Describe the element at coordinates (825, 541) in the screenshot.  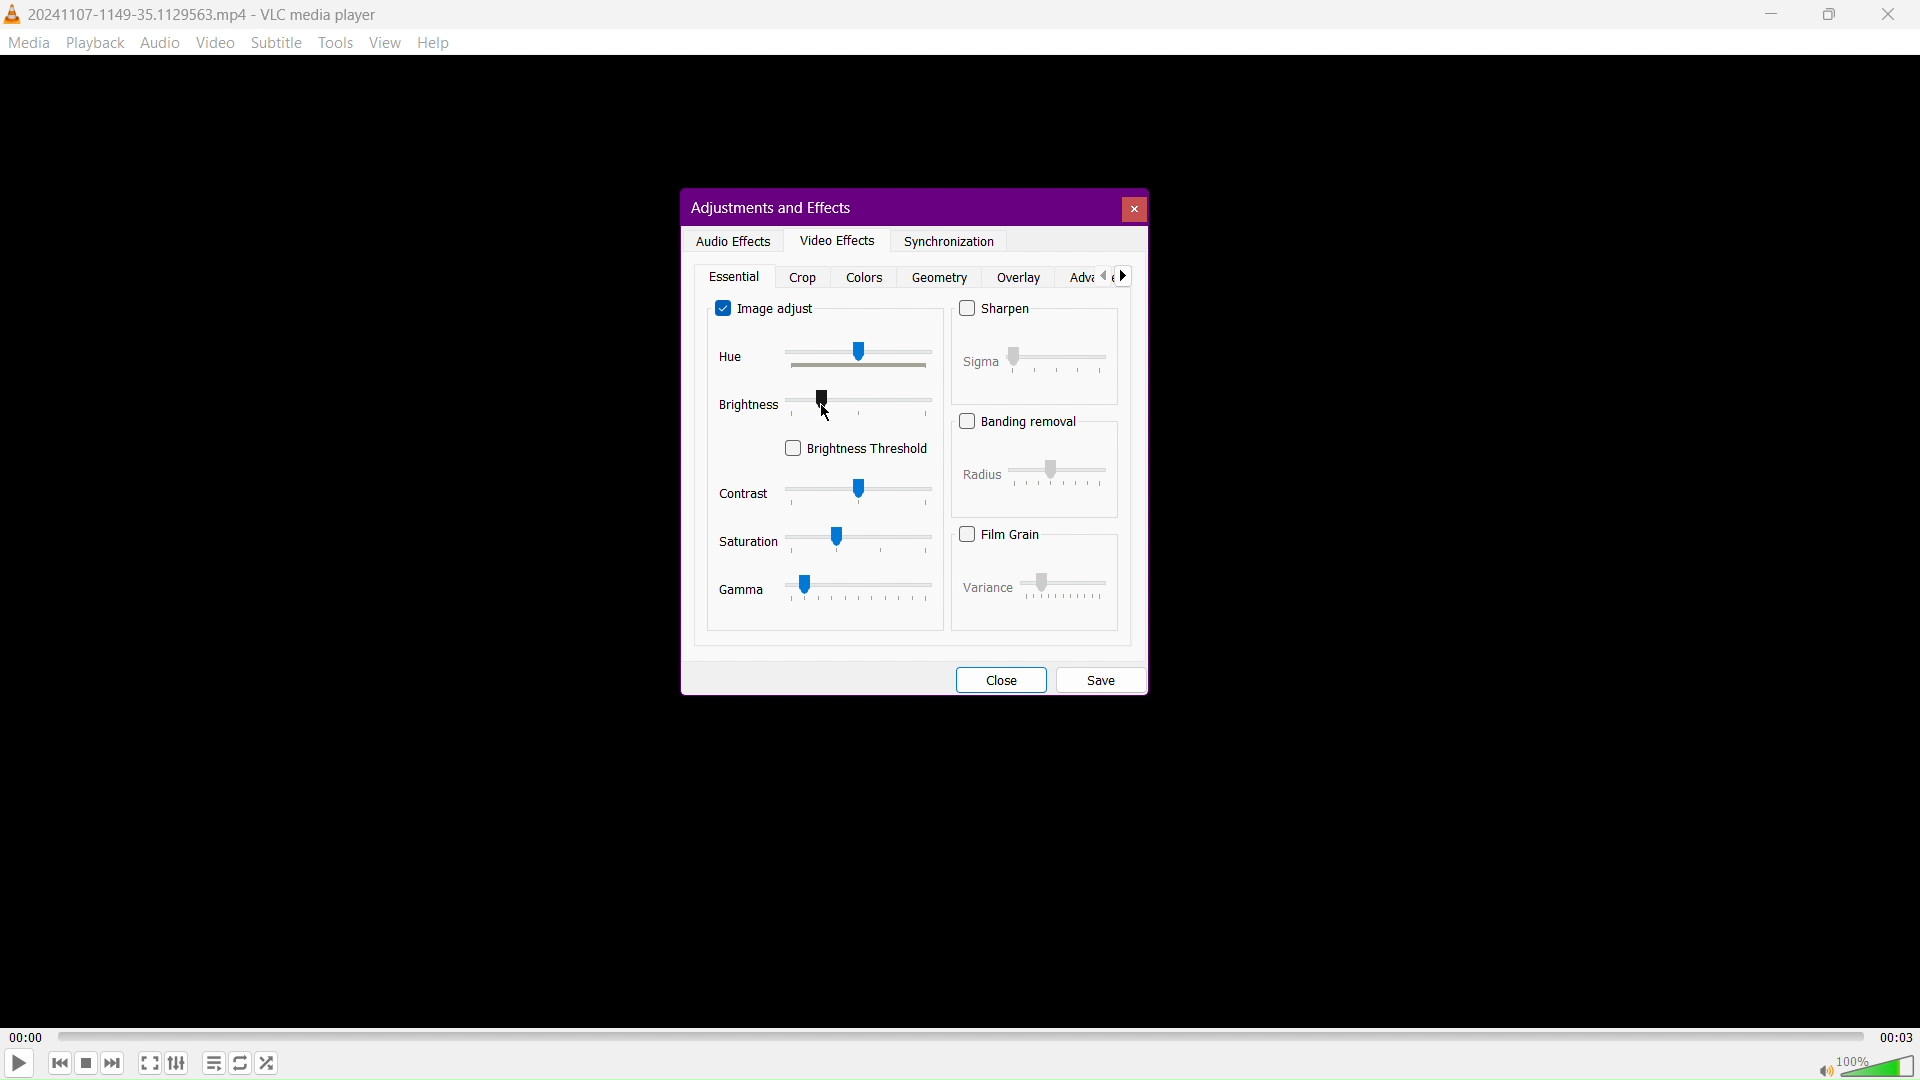
I see `Saturation` at that location.